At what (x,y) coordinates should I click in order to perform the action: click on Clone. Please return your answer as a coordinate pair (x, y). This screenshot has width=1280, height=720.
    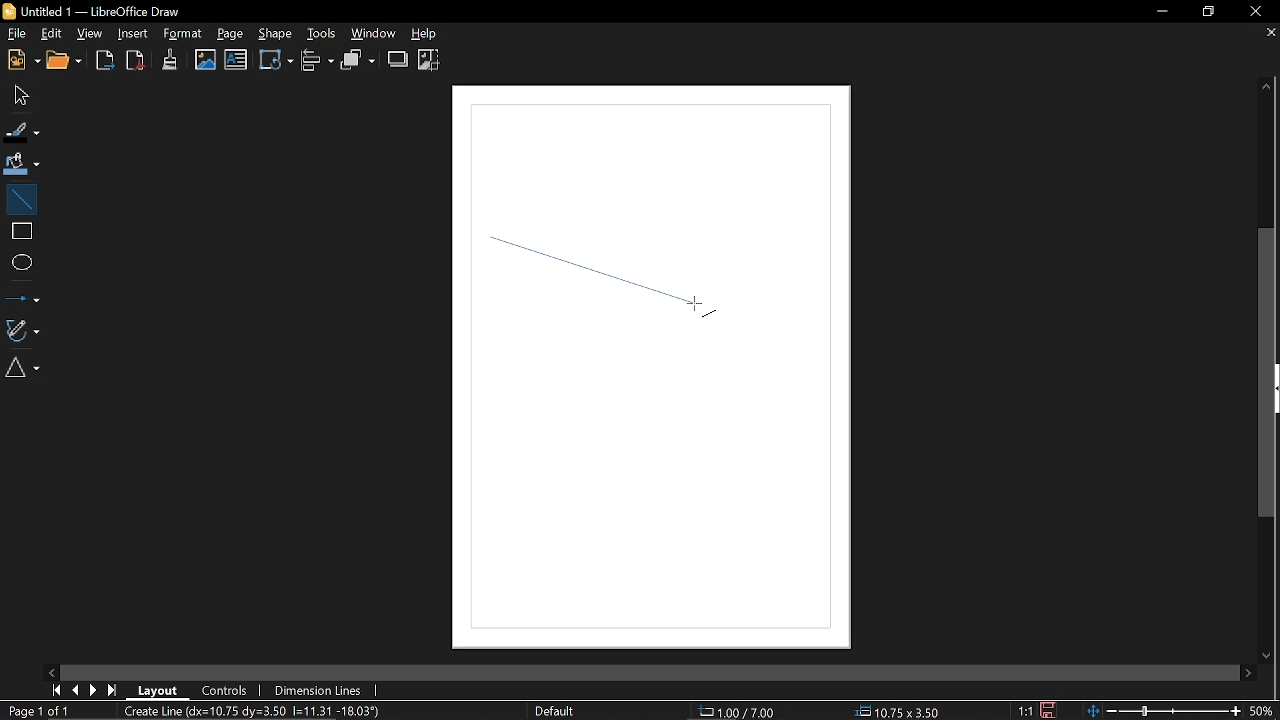
    Looking at the image, I should click on (171, 59).